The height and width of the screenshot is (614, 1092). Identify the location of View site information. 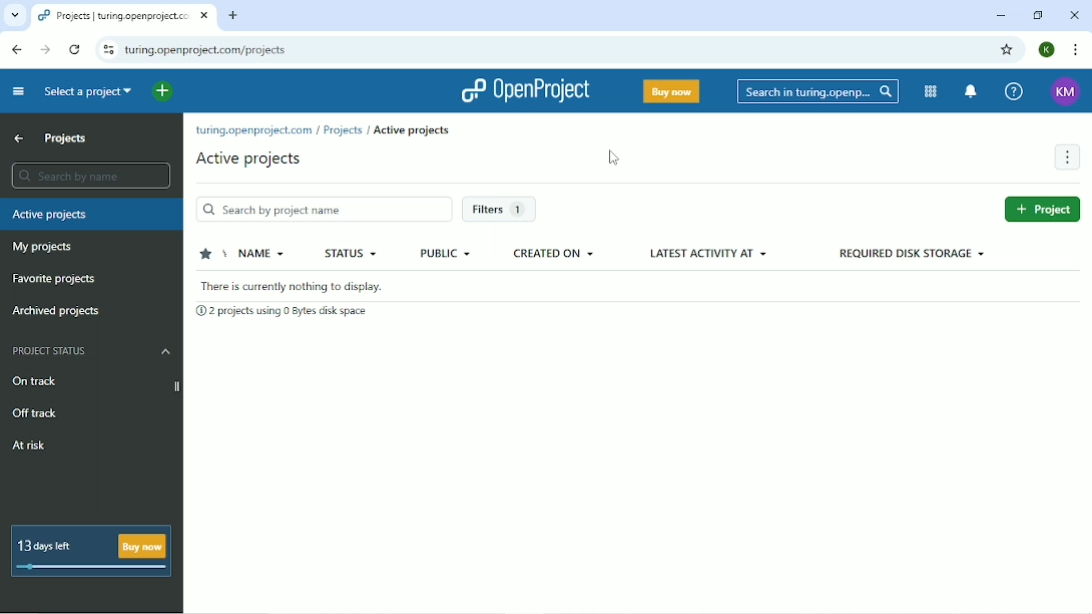
(108, 52).